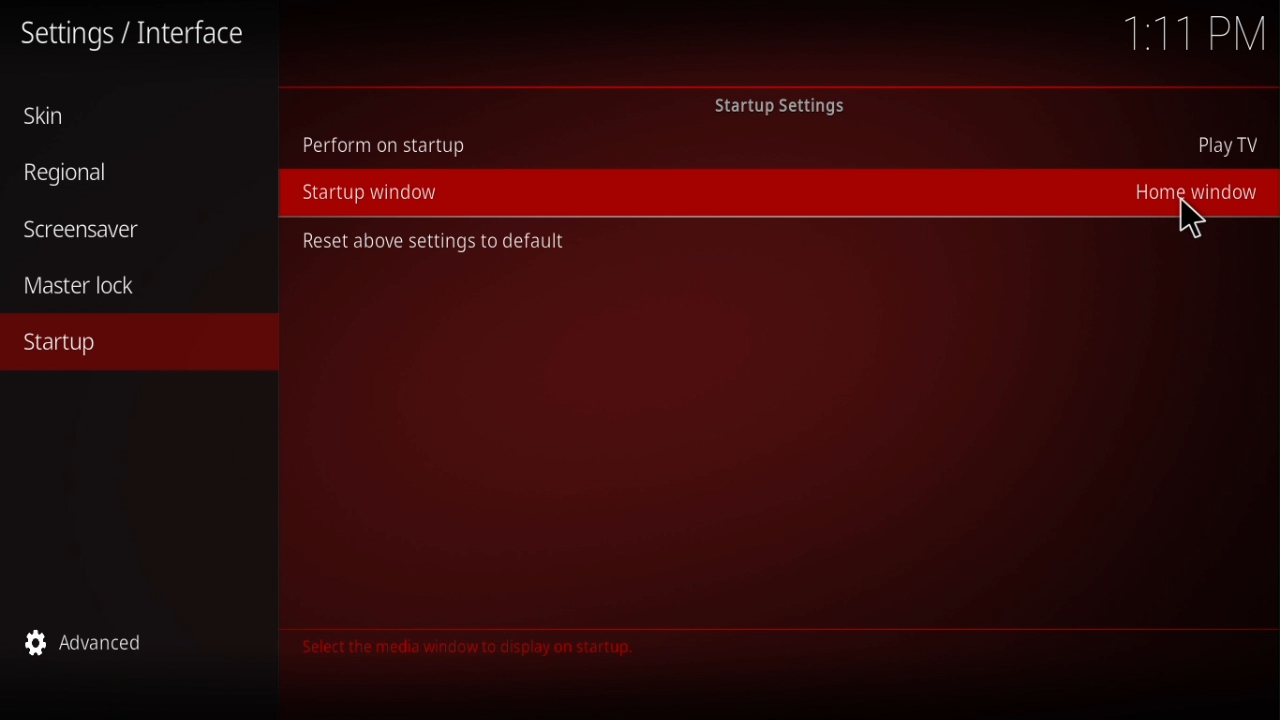 This screenshot has width=1280, height=720. I want to click on settings, so click(138, 36).